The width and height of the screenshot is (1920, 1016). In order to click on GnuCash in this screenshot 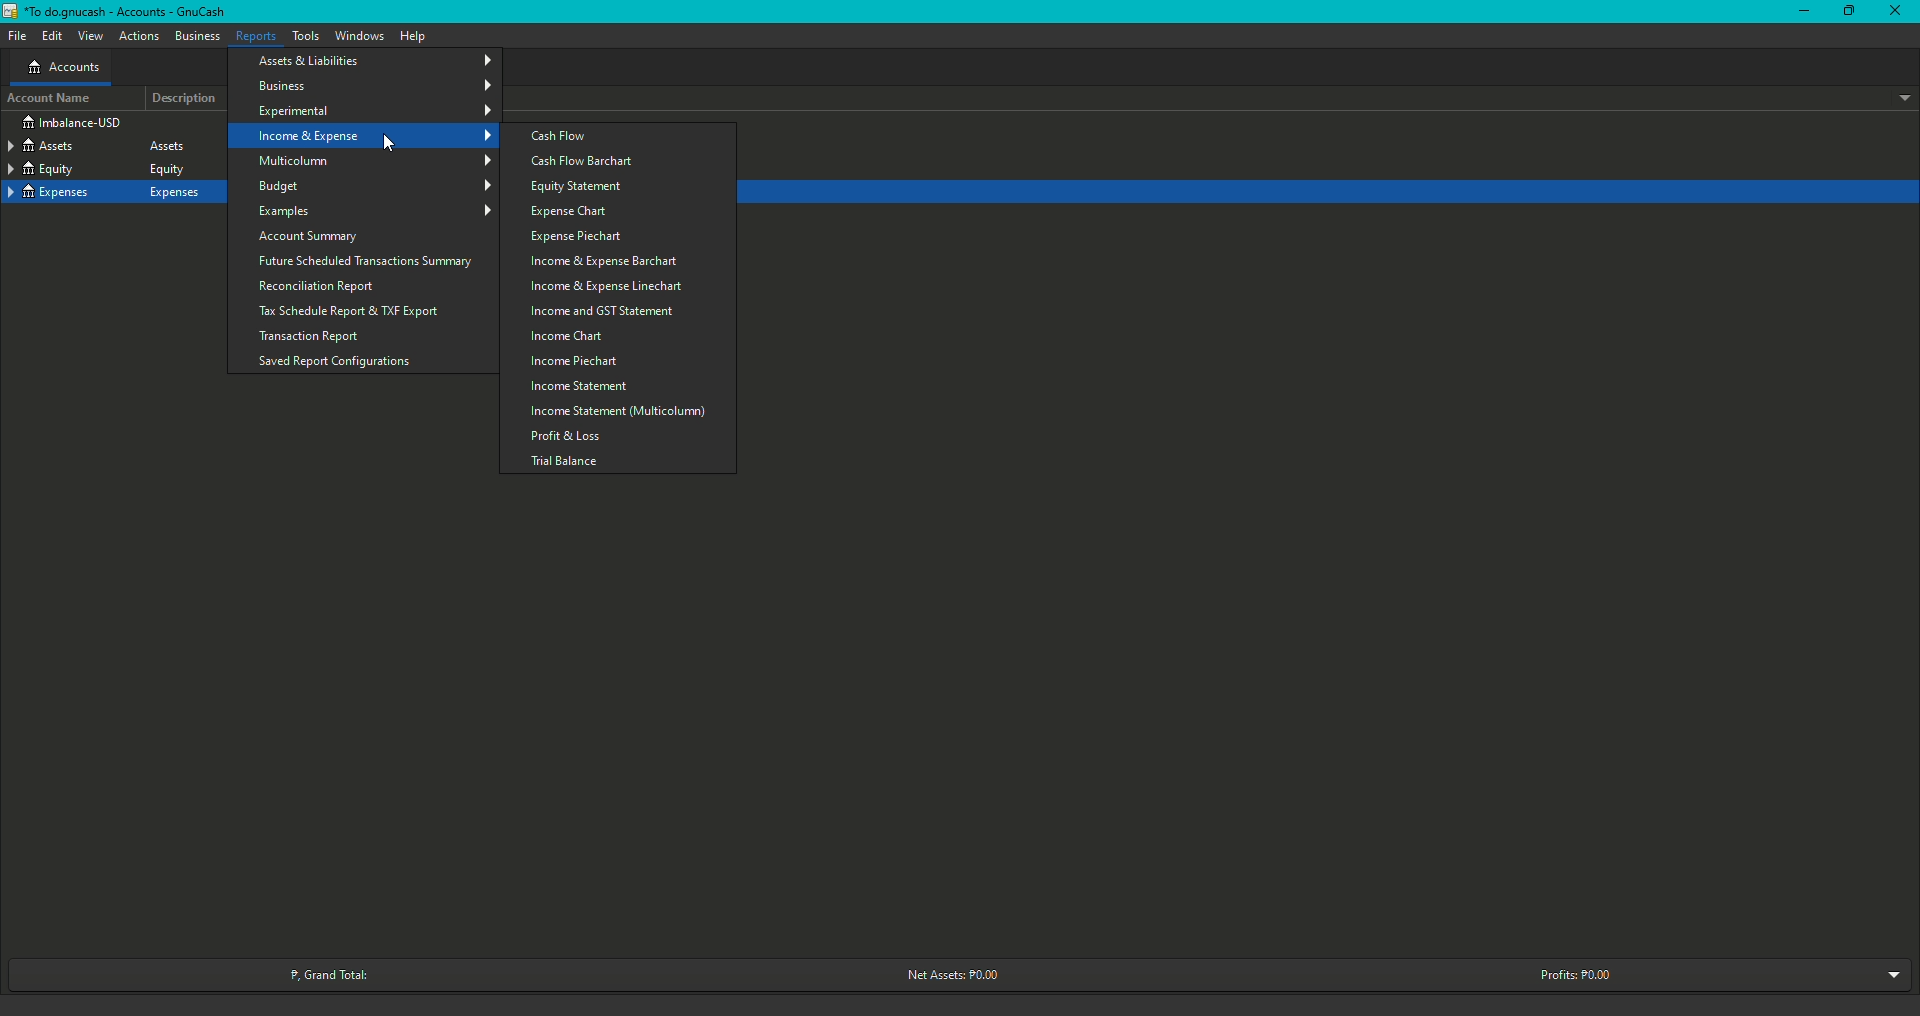, I will do `click(120, 12)`.